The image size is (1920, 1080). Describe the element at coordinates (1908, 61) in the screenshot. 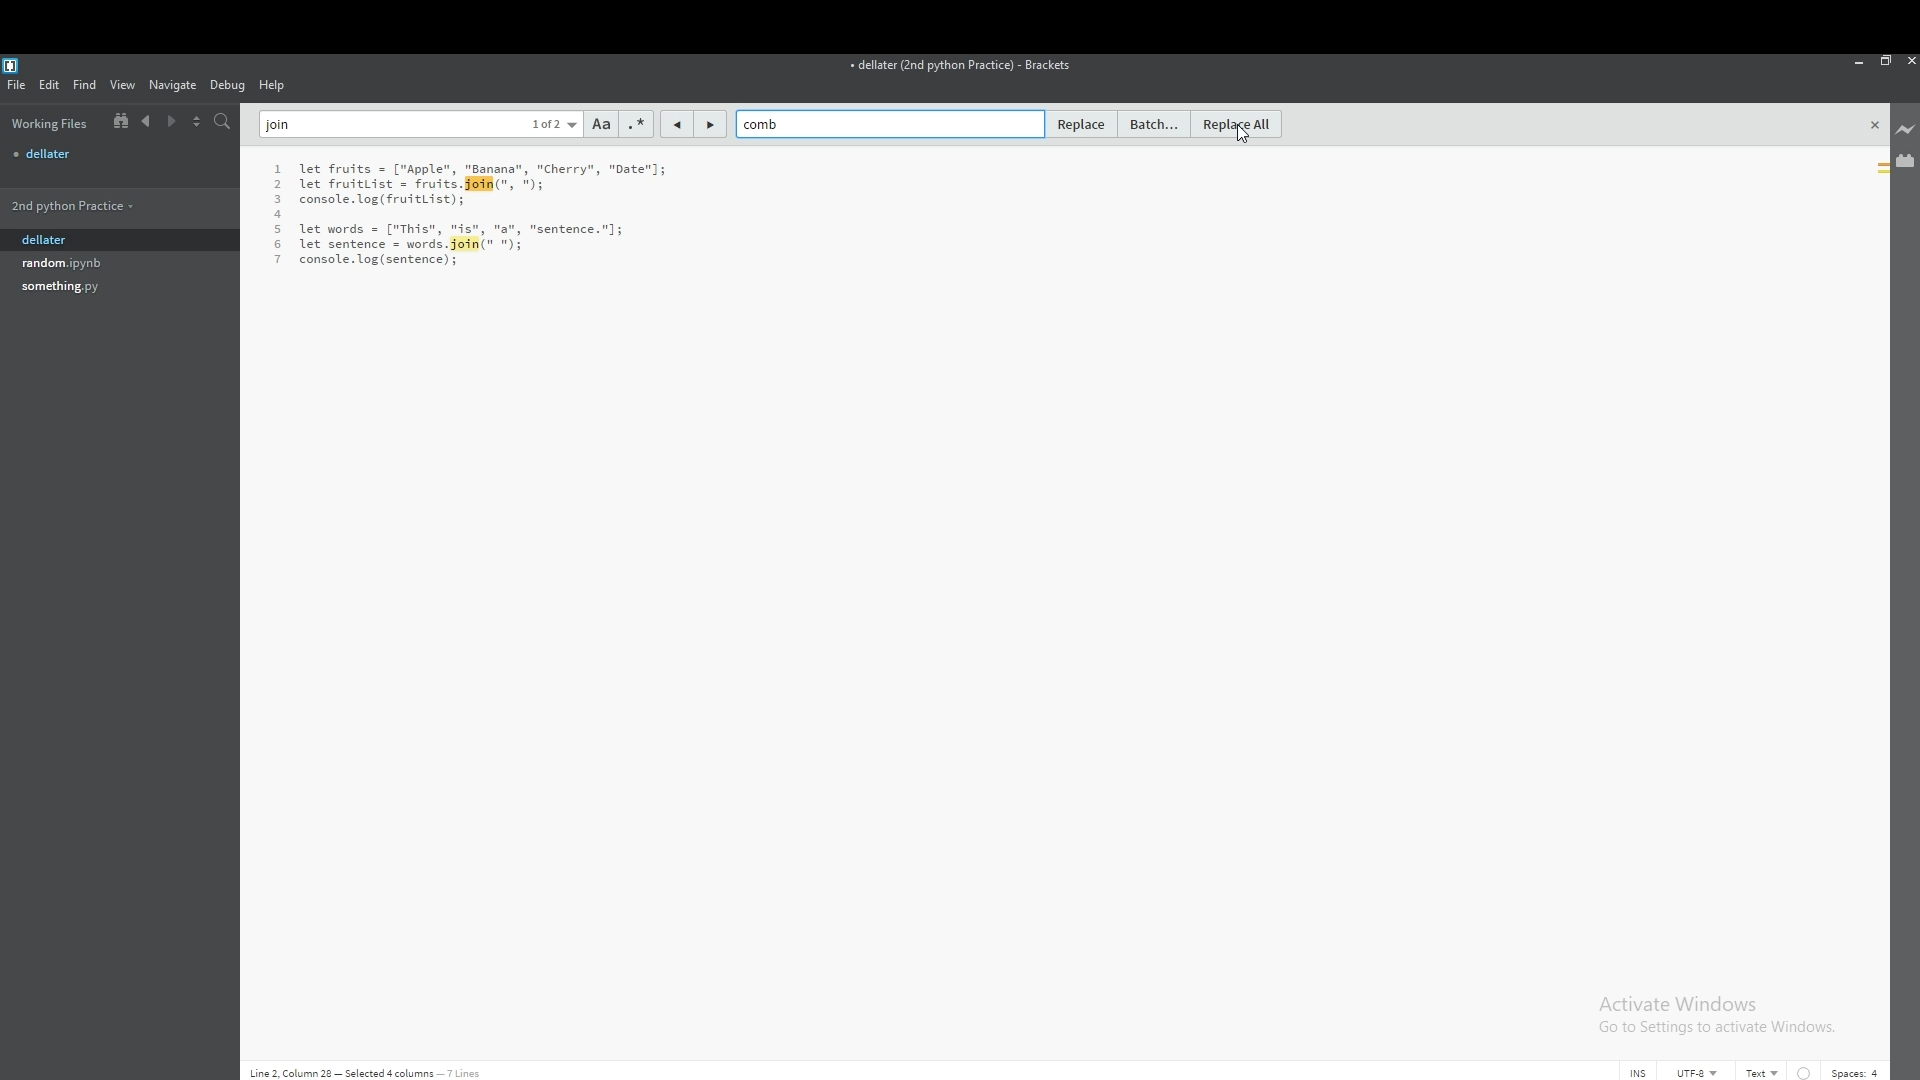

I see `close` at that location.